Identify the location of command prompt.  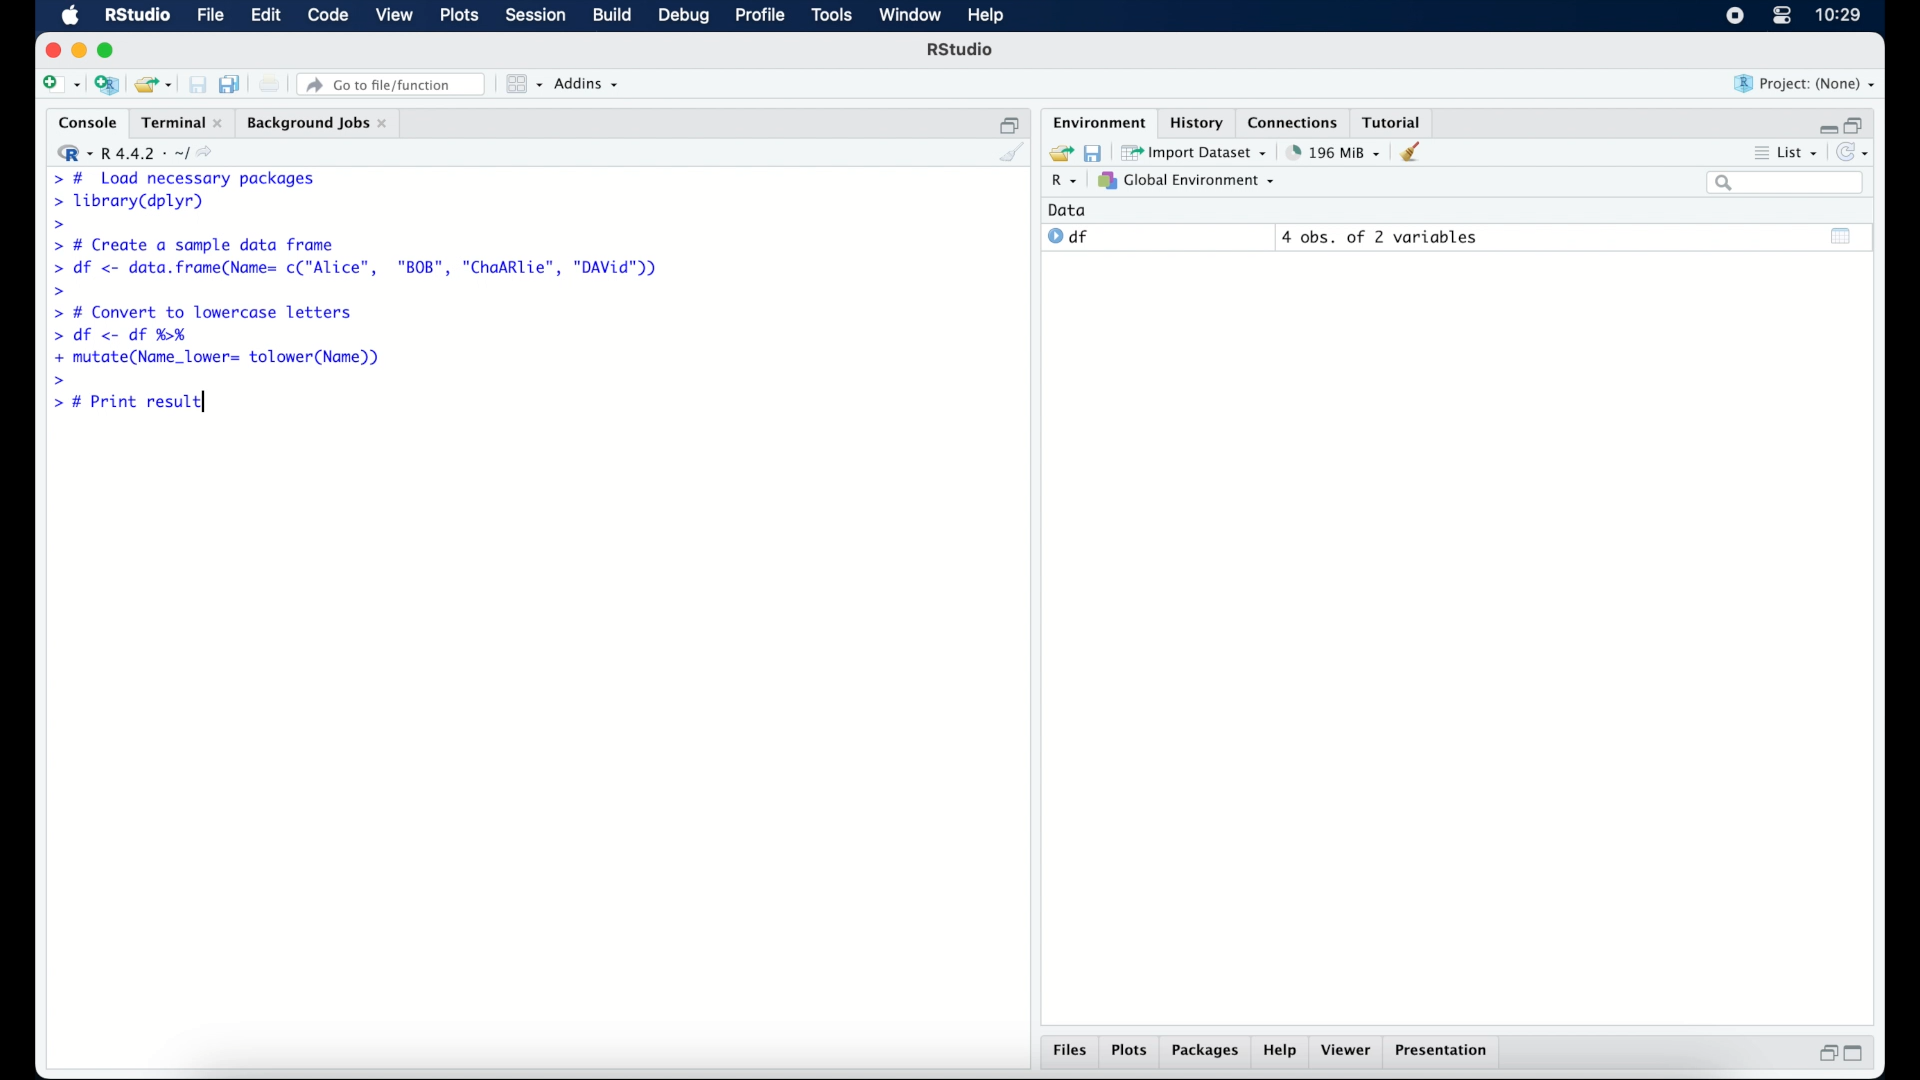
(60, 290).